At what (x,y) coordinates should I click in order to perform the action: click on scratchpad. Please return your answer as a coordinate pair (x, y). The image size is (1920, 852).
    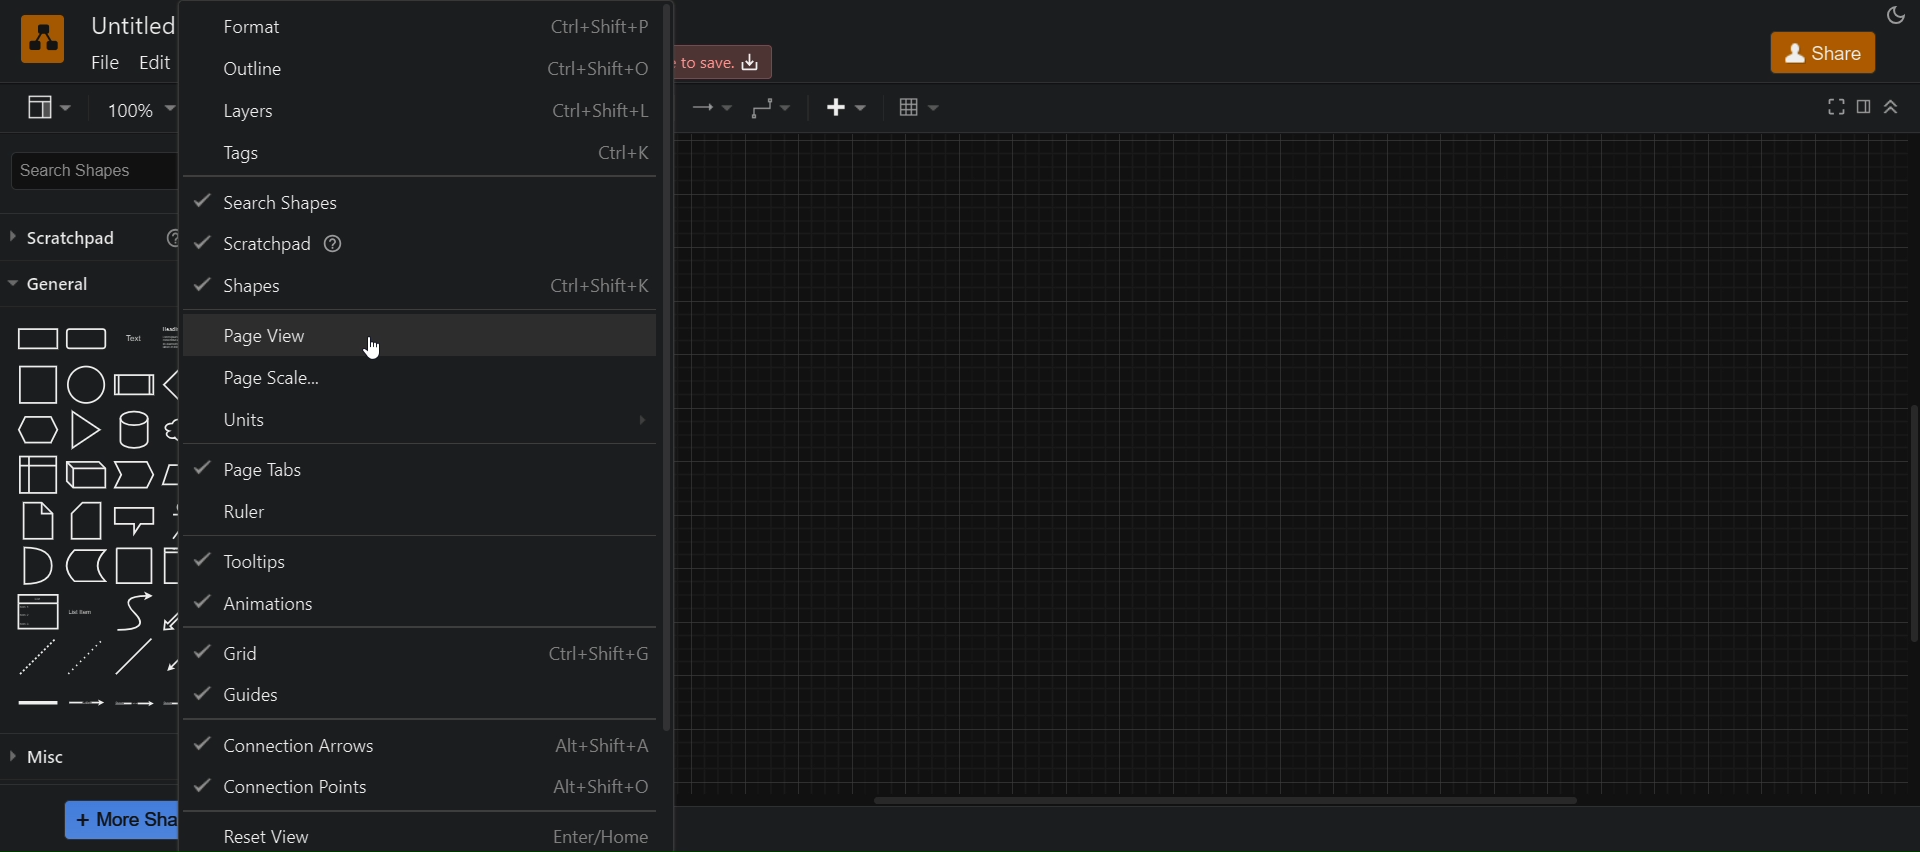
    Looking at the image, I should click on (421, 240).